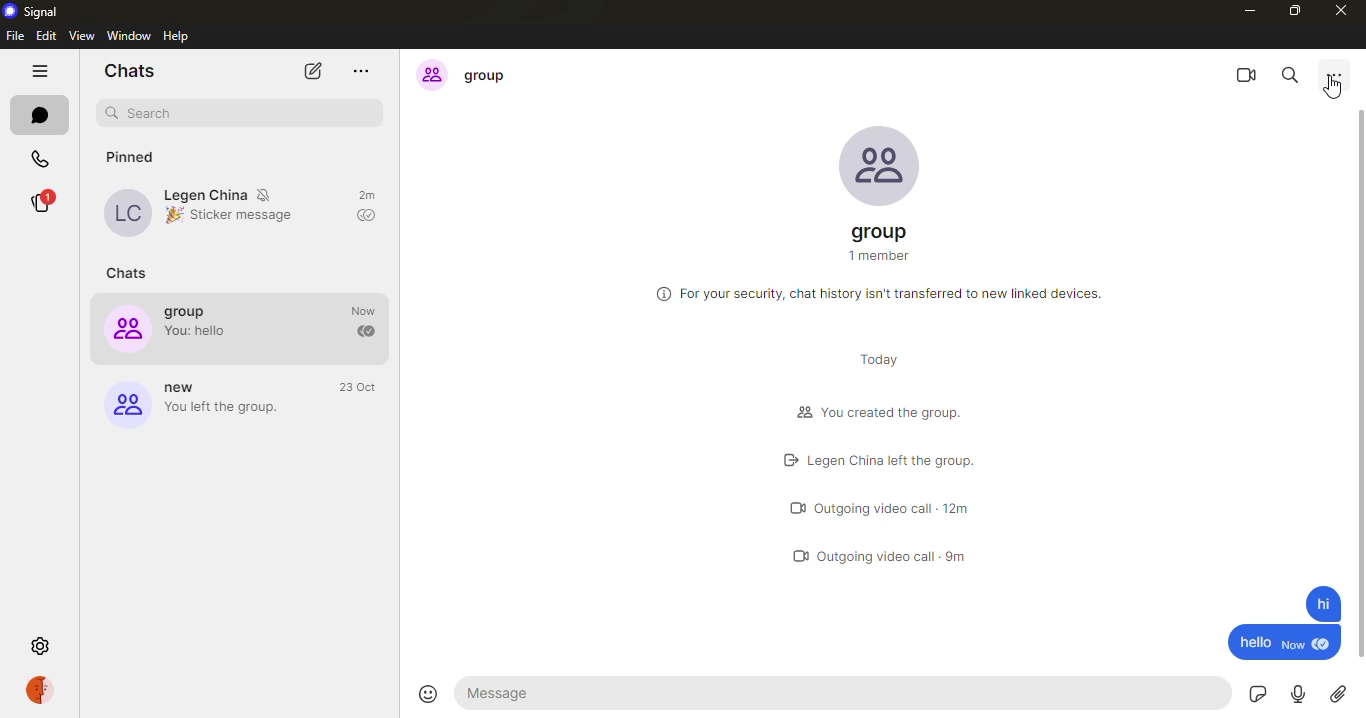 Image resolution: width=1366 pixels, height=718 pixels. Describe the element at coordinates (1247, 11) in the screenshot. I see `minimize` at that location.